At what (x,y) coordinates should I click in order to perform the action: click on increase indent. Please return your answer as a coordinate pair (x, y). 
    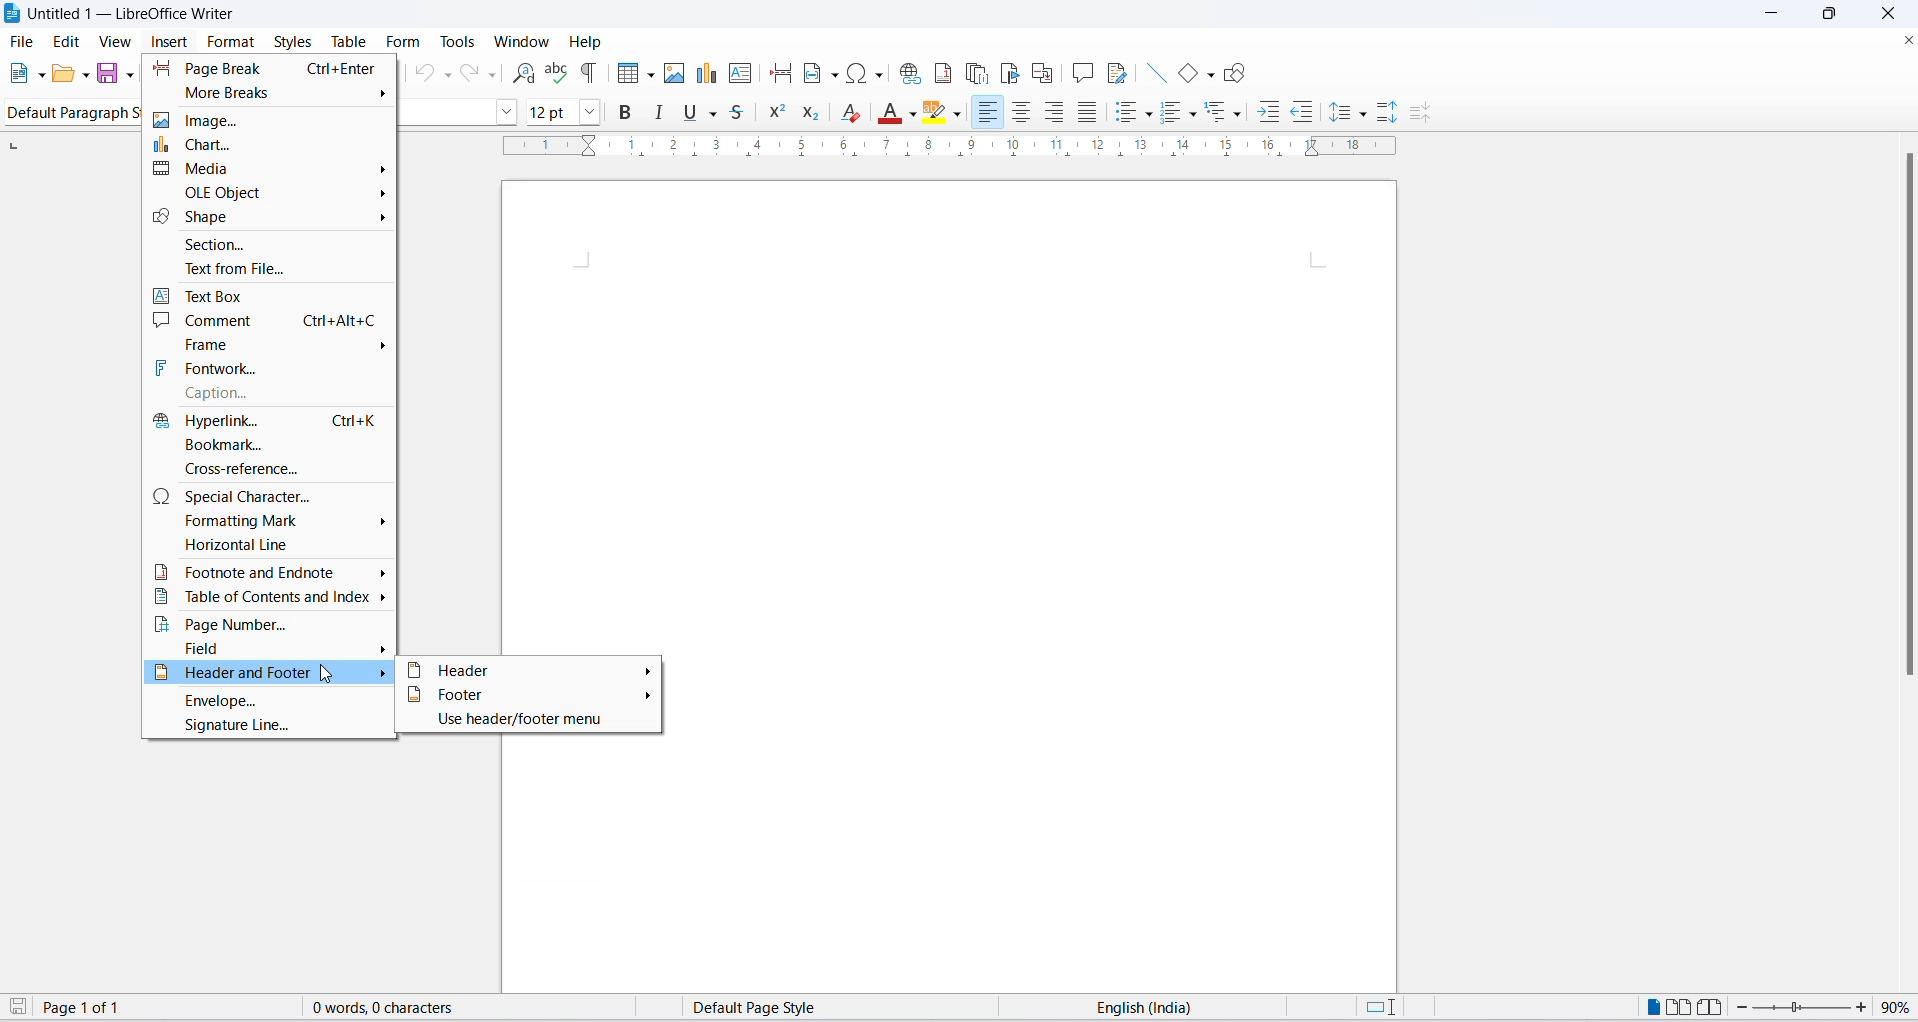
    Looking at the image, I should click on (1269, 114).